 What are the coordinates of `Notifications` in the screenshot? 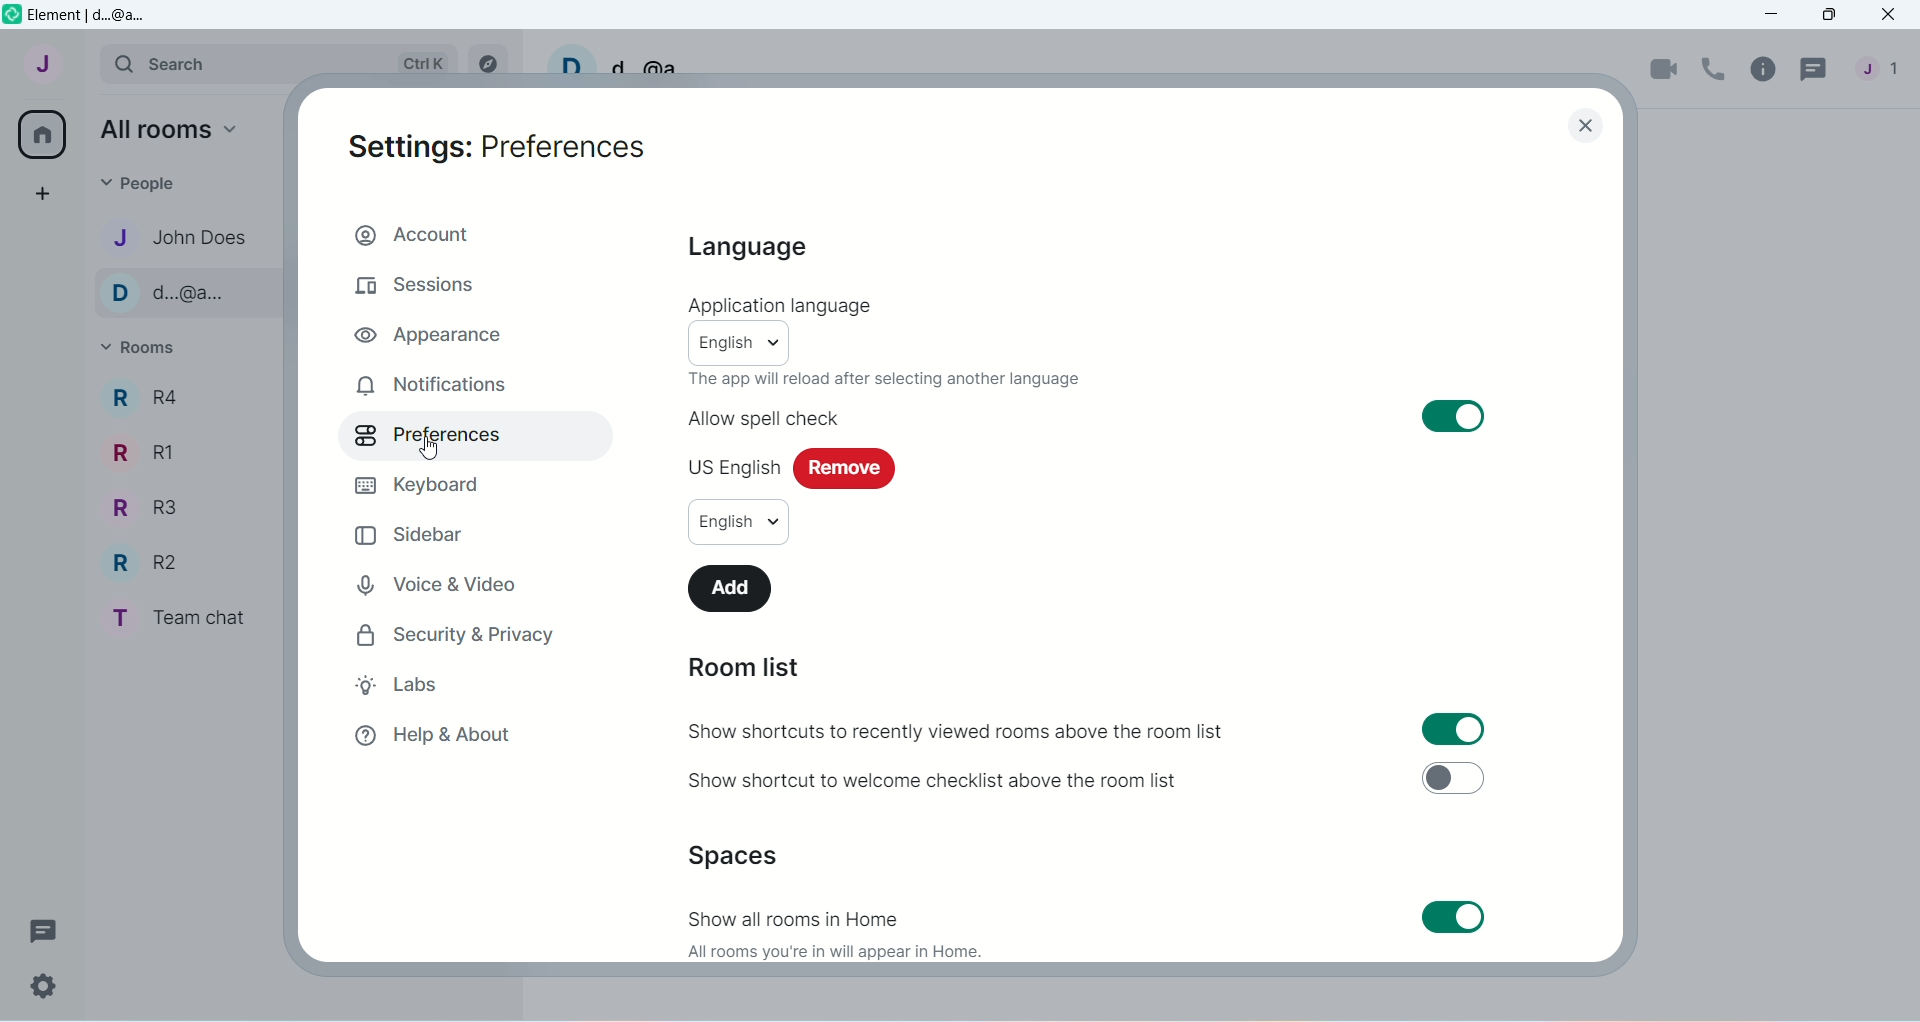 It's located at (435, 385).